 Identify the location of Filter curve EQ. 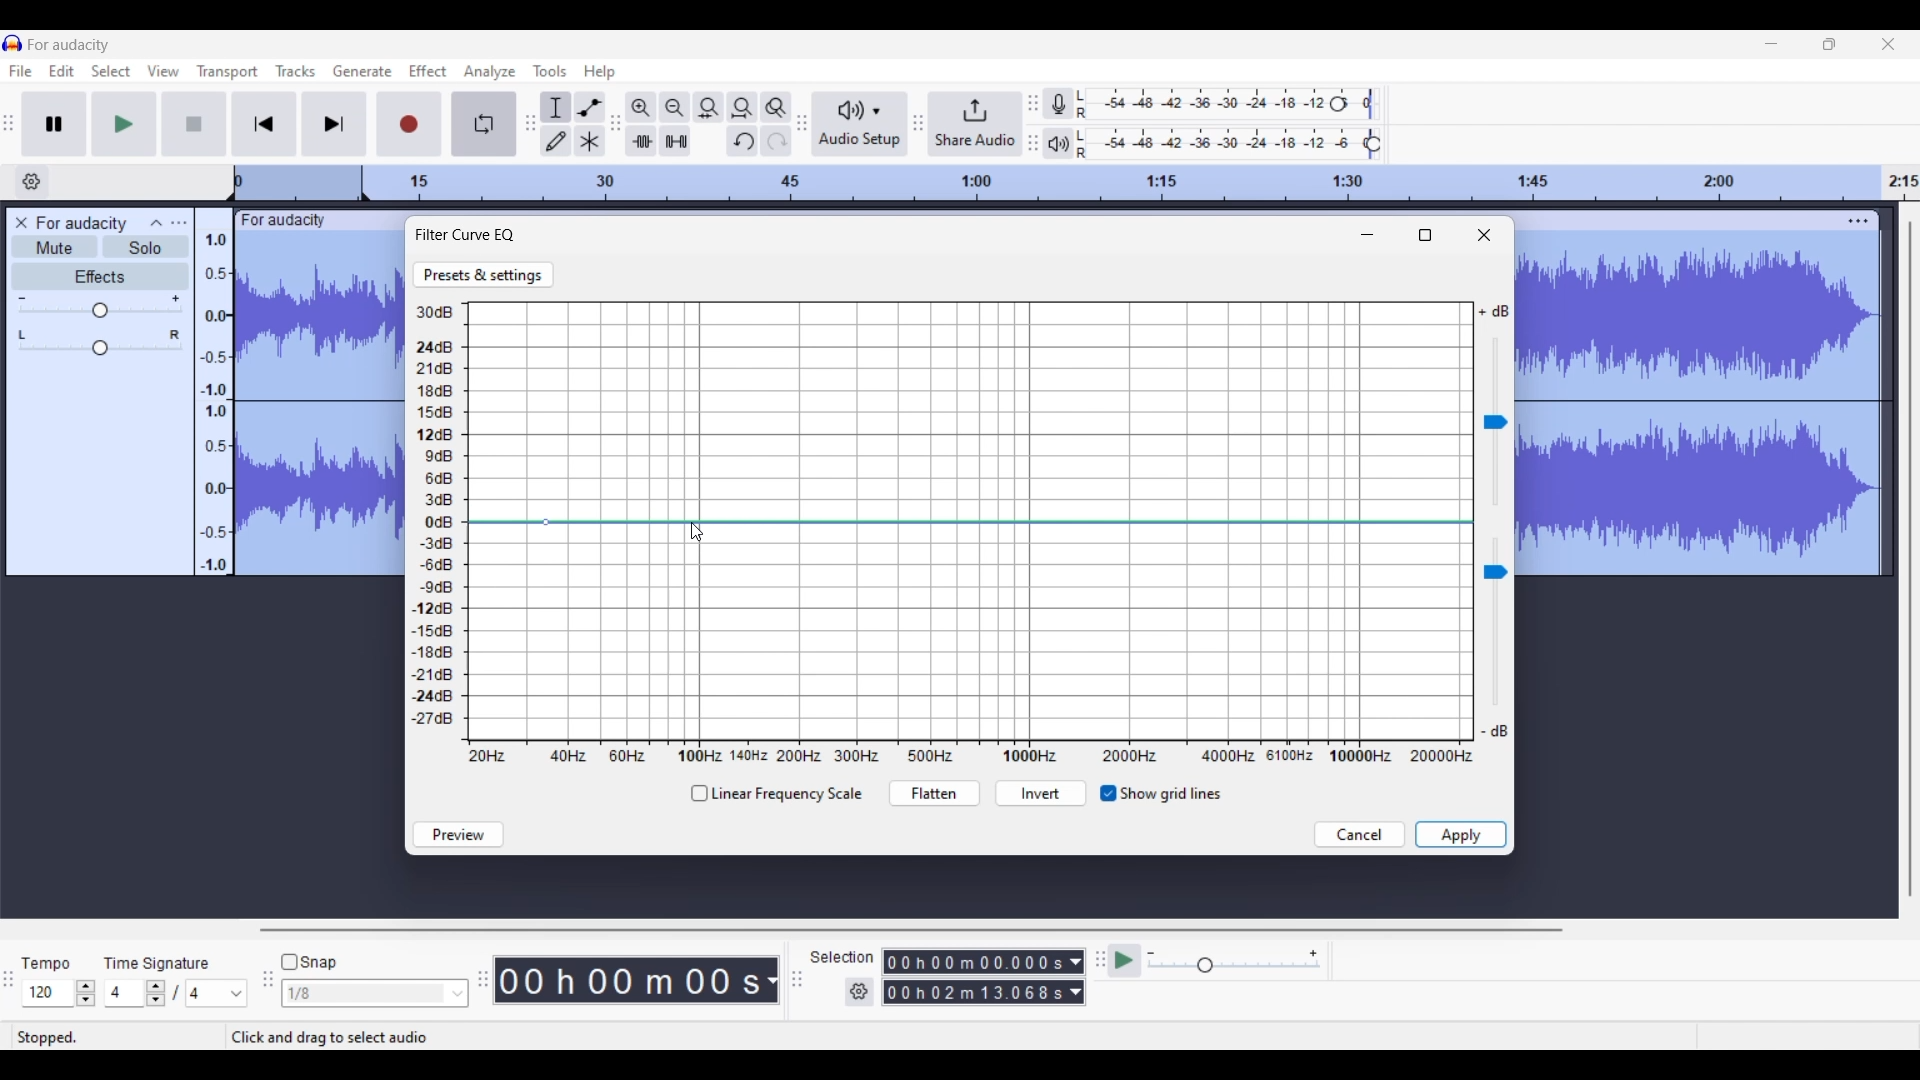
(467, 234).